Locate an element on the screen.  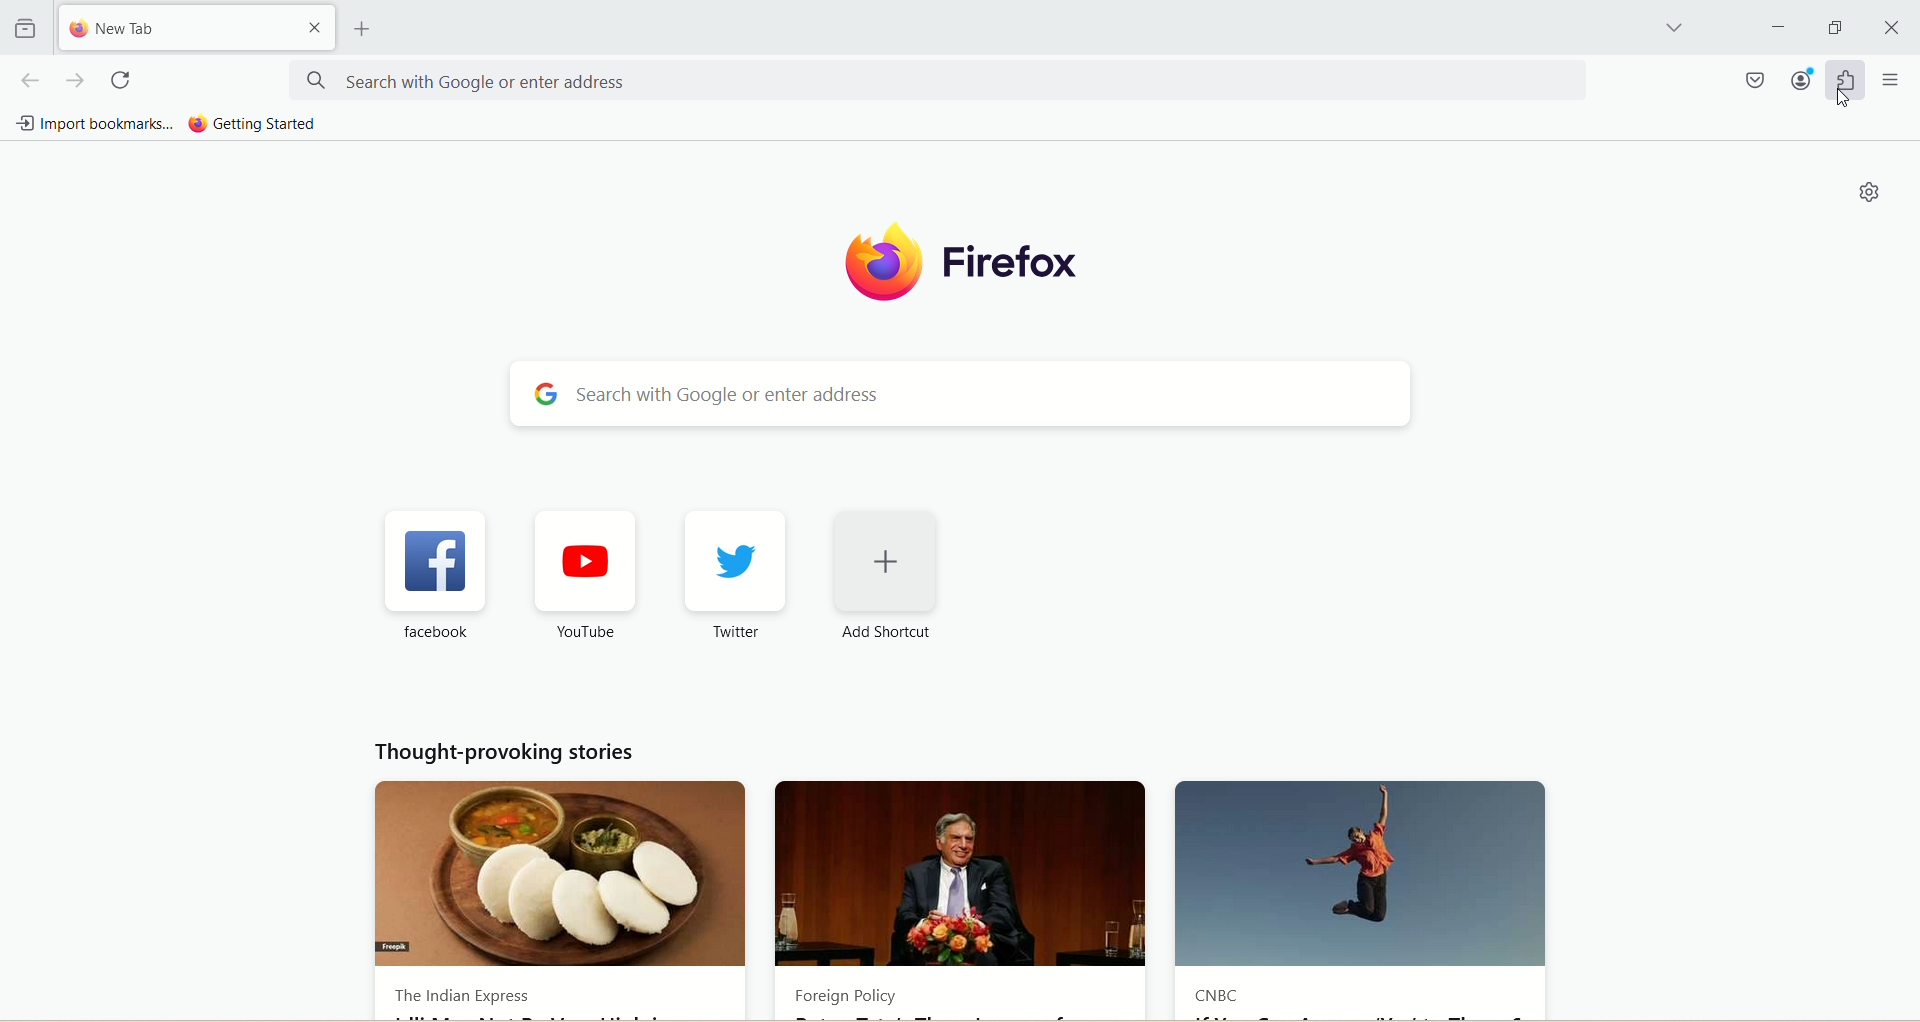
Move Forwards is located at coordinates (77, 80).